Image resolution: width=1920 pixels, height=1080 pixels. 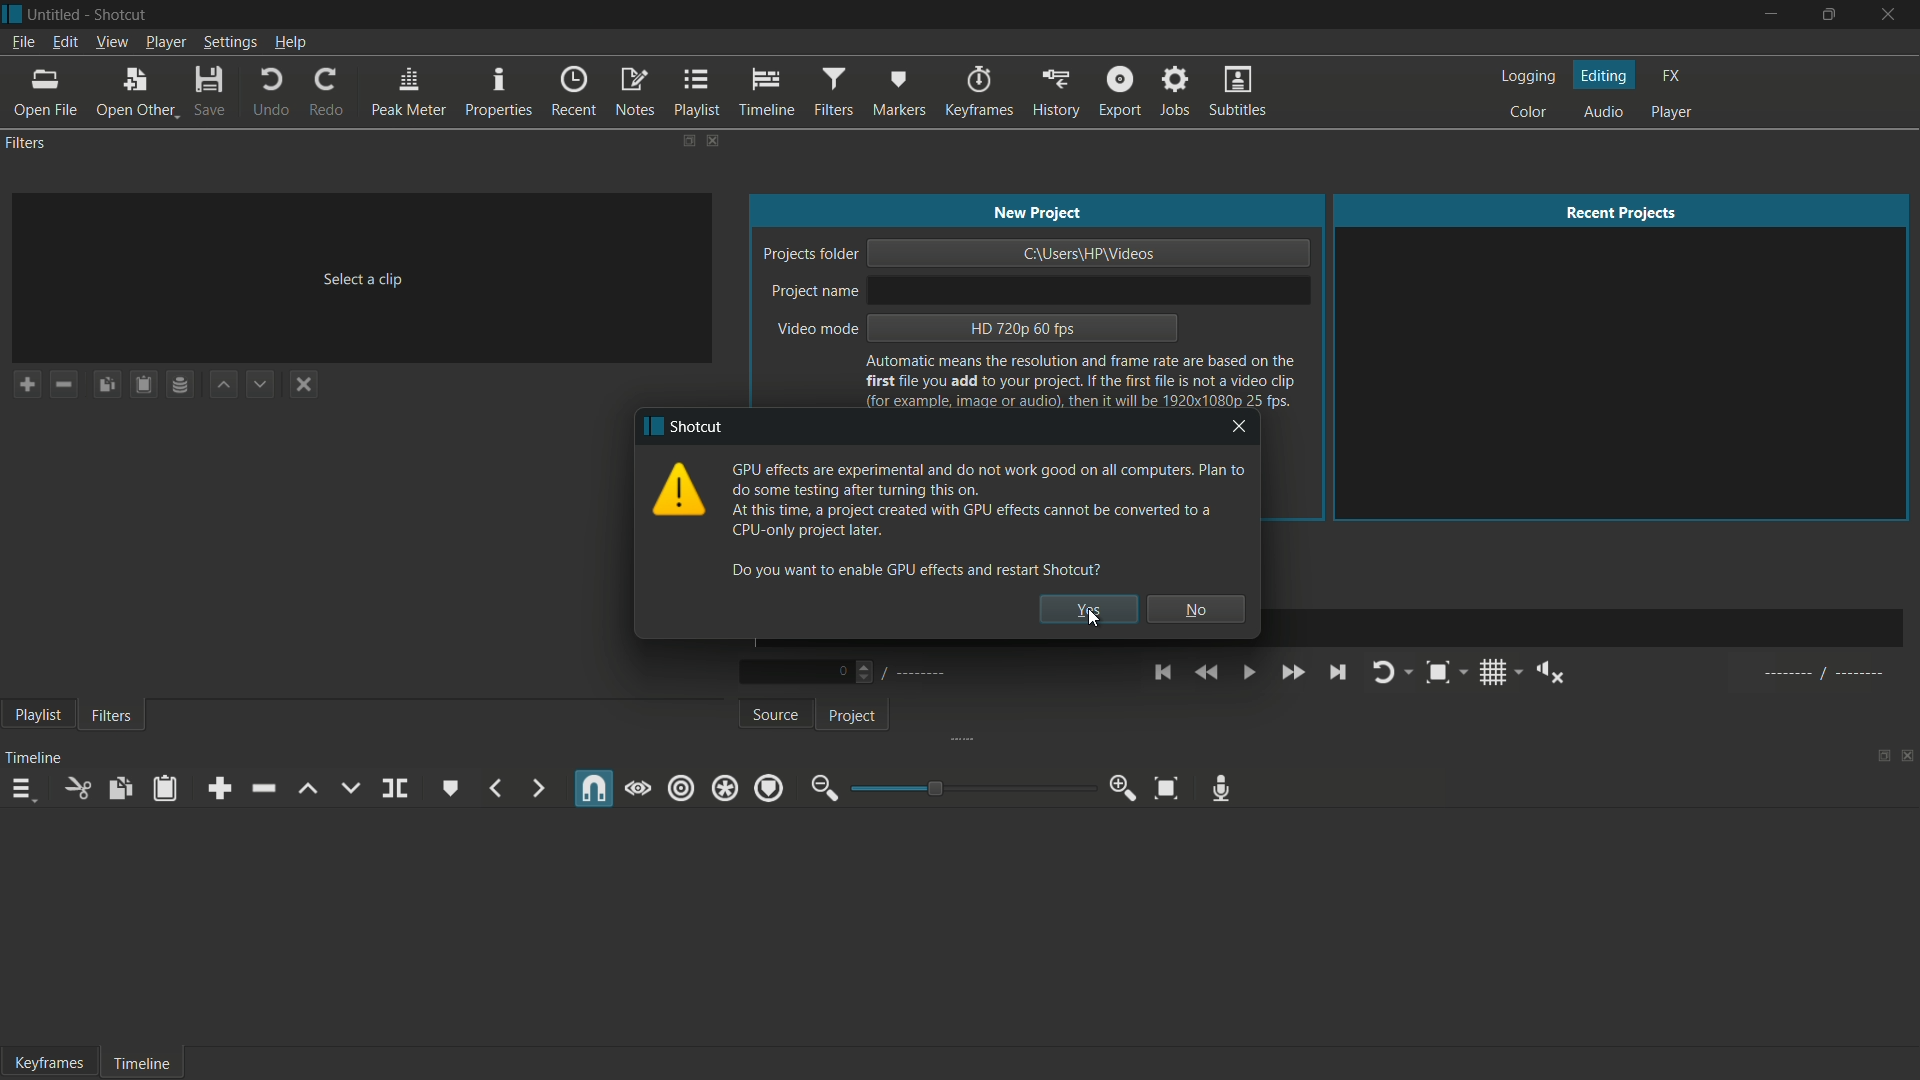 What do you see at coordinates (35, 716) in the screenshot?
I see `playlist` at bounding box center [35, 716].